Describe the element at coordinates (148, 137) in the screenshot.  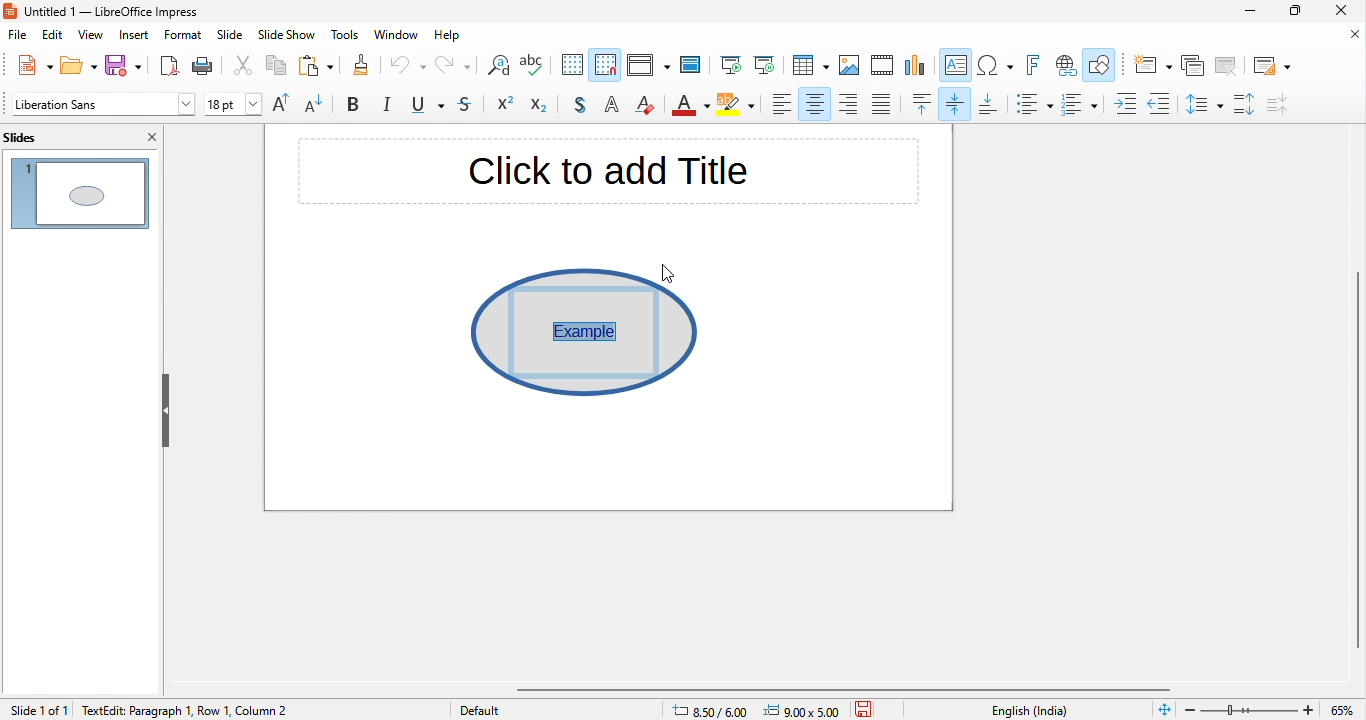
I see `close` at that location.